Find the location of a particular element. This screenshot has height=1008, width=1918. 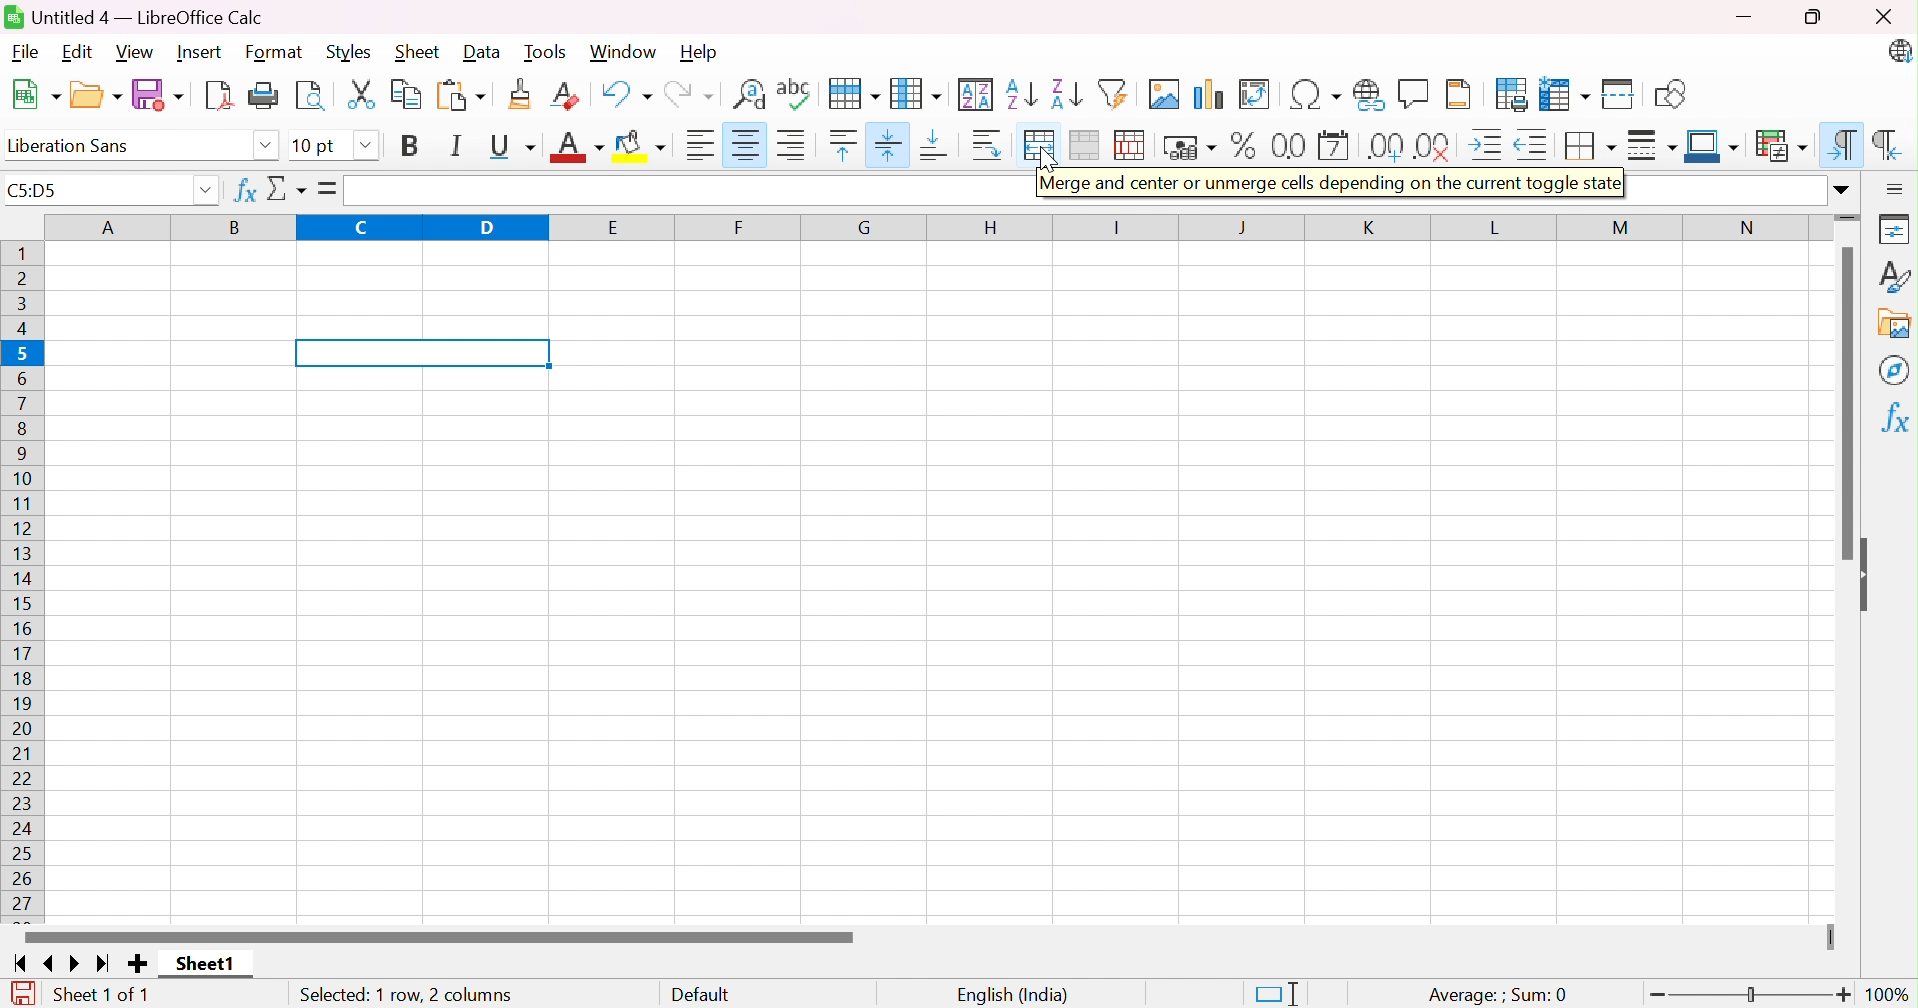

Merge and center or unmerge cells depending on the current toggle status. is located at coordinates (1041, 145).